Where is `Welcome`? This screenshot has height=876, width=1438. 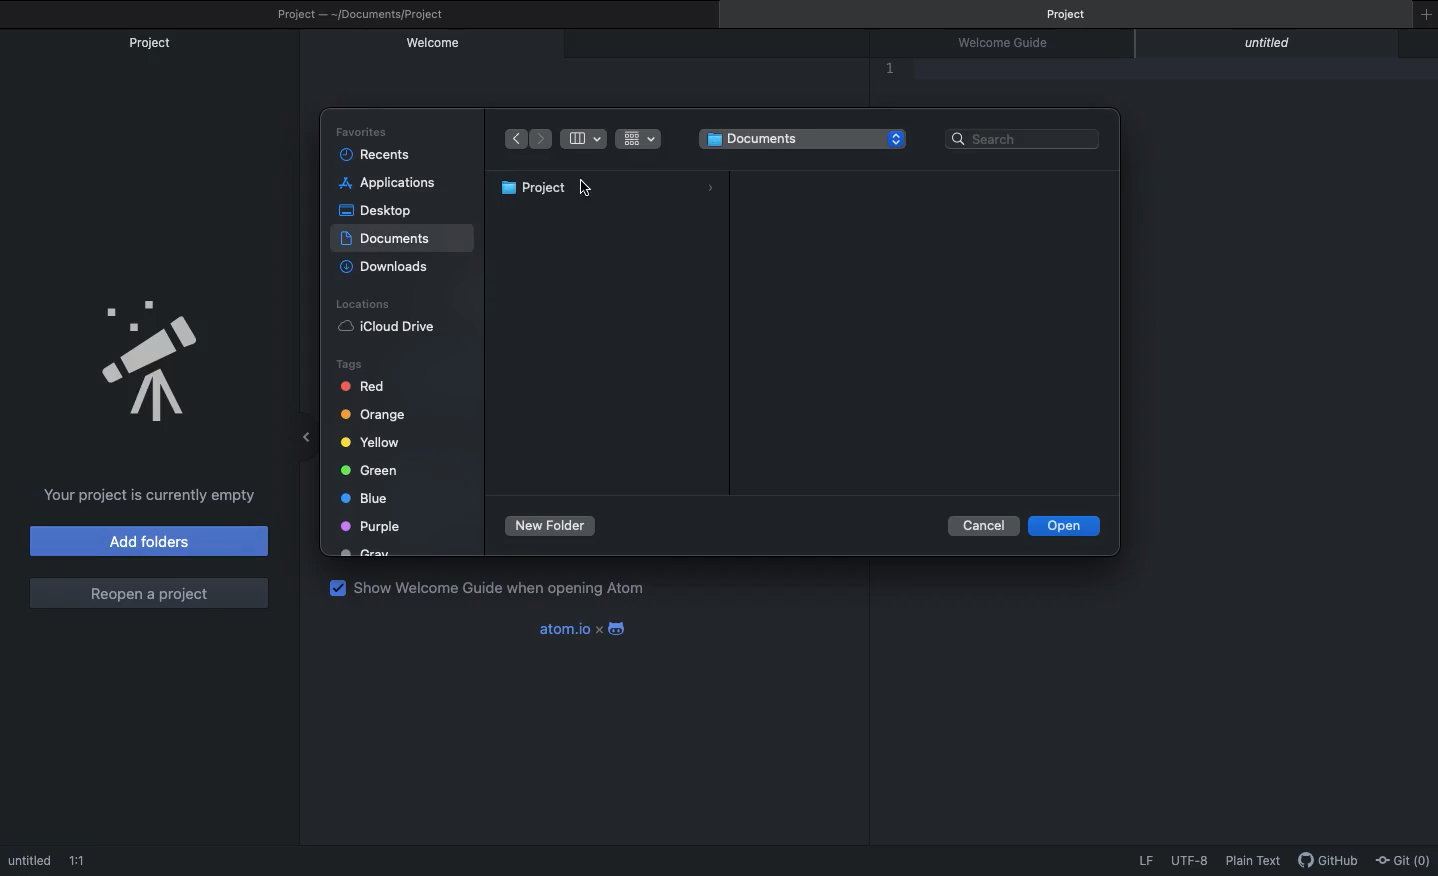
Welcome is located at coordinates (432, 45).